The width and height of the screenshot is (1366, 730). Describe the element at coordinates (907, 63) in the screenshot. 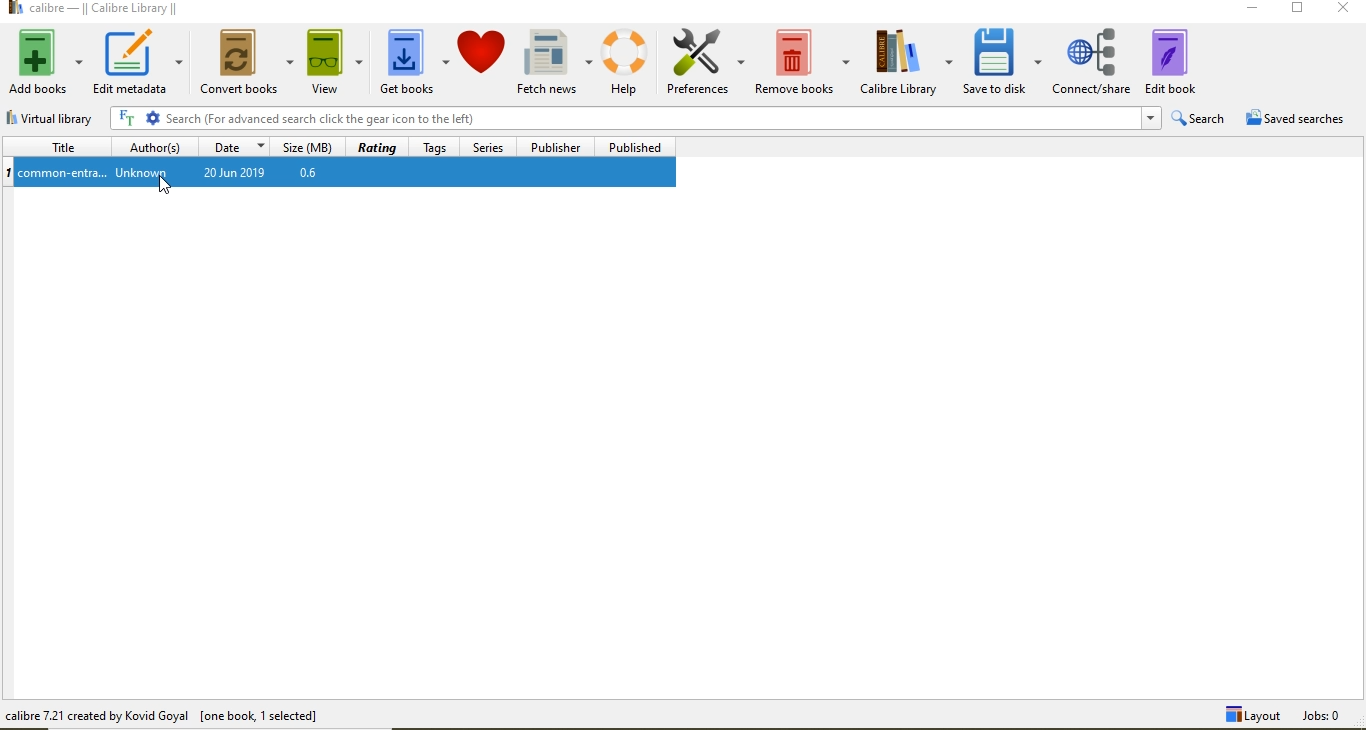

I see `calibre library` at that location.